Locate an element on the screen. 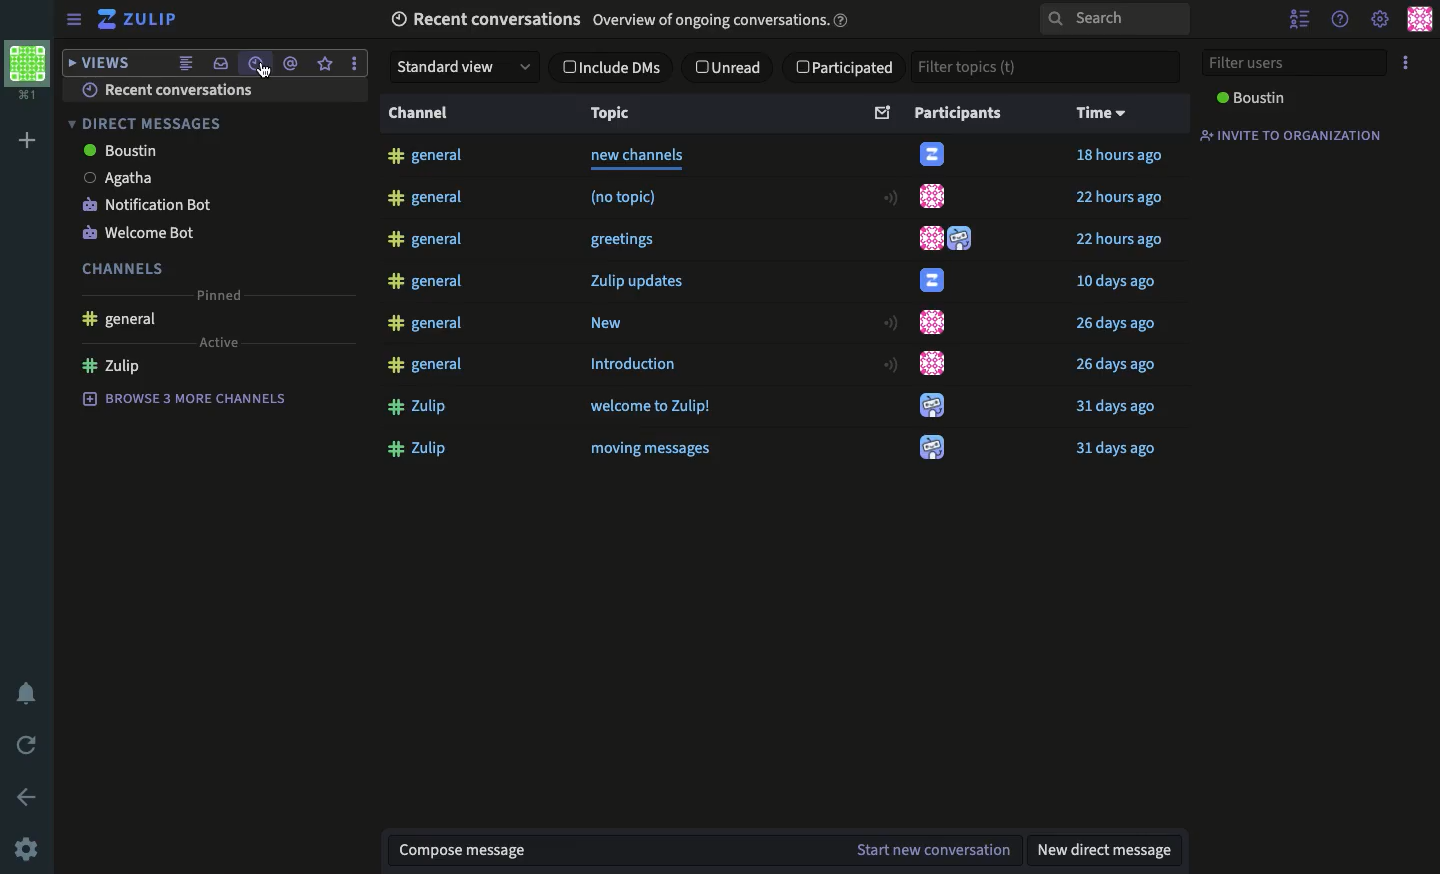  user profile is located at coordinates (934, 281).